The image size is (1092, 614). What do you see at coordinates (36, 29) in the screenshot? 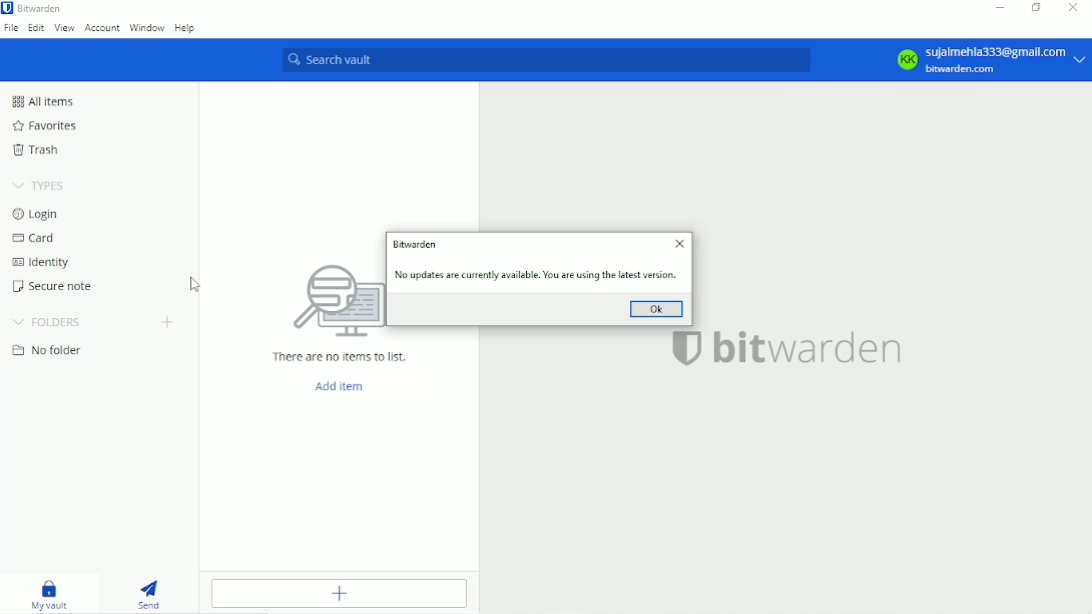
I see `Edit` at bounding box center [36, 29].